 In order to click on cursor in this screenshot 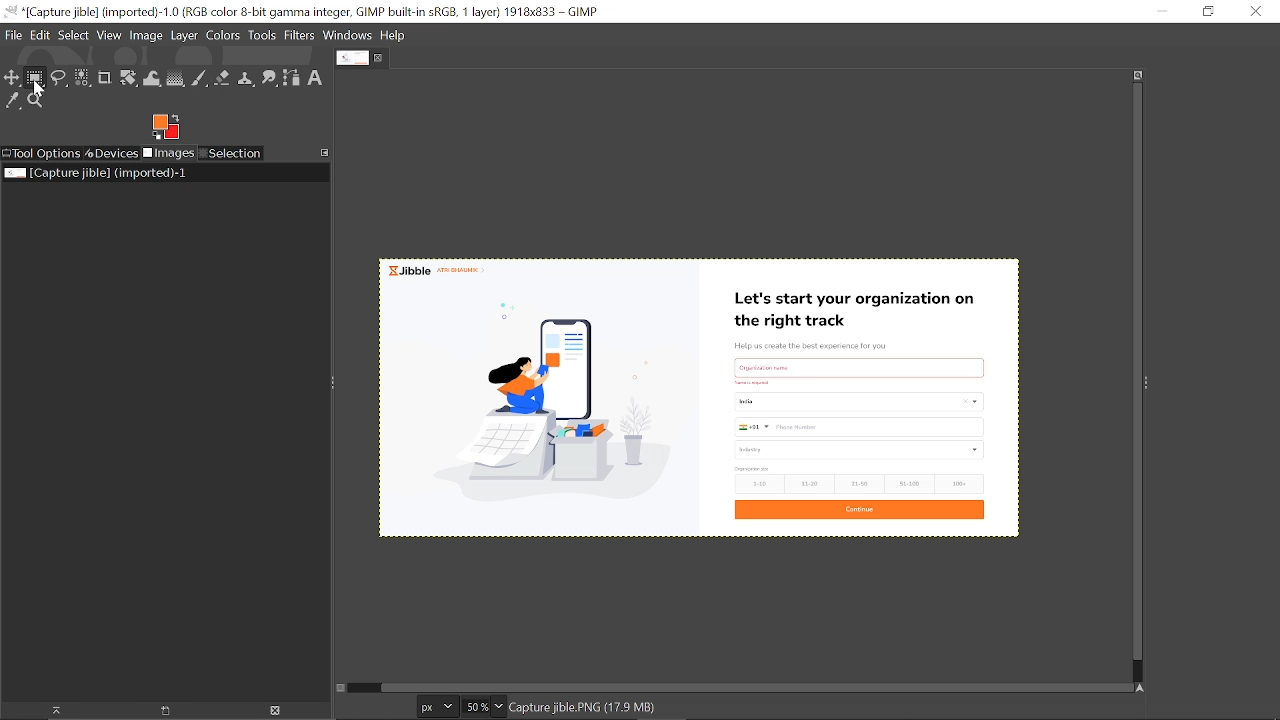, I will do `click(35, 87)`.